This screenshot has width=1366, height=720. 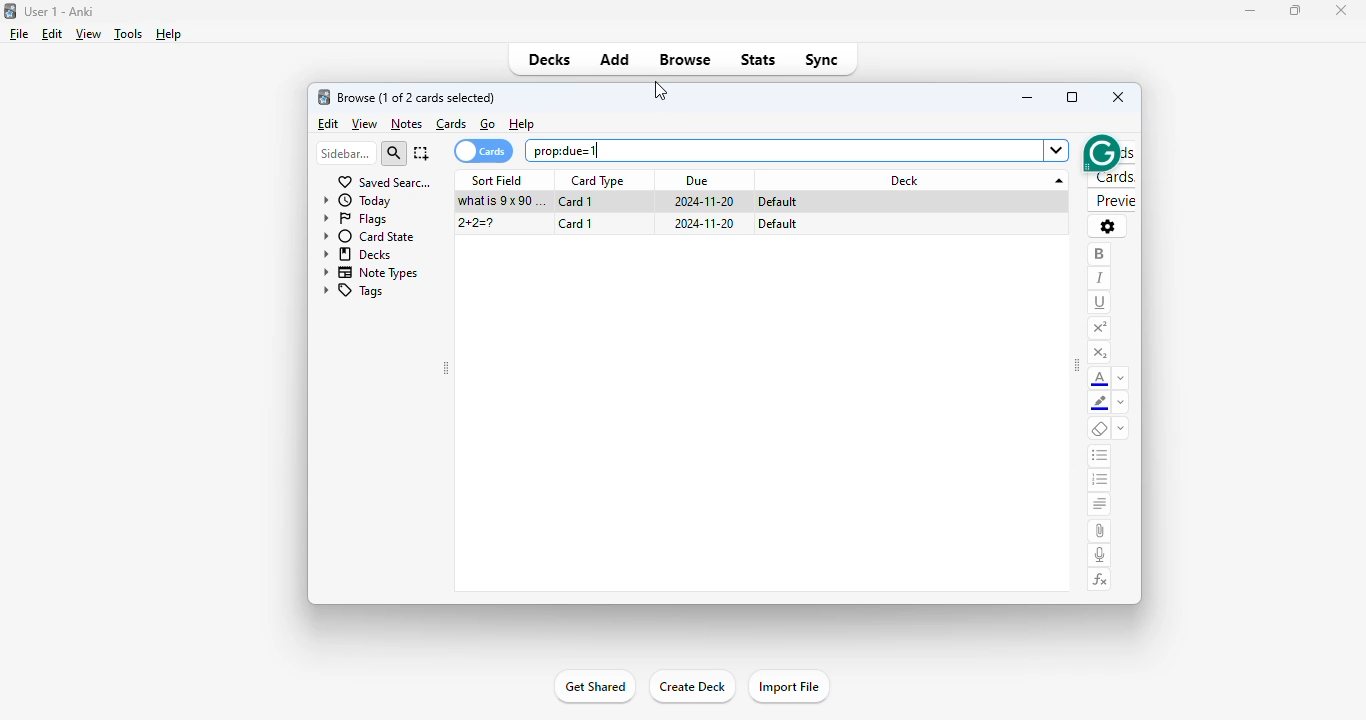 What do you see at coordinates (329, 123) in the screenshot?
I see `edit` at bounding box center [329, 123].